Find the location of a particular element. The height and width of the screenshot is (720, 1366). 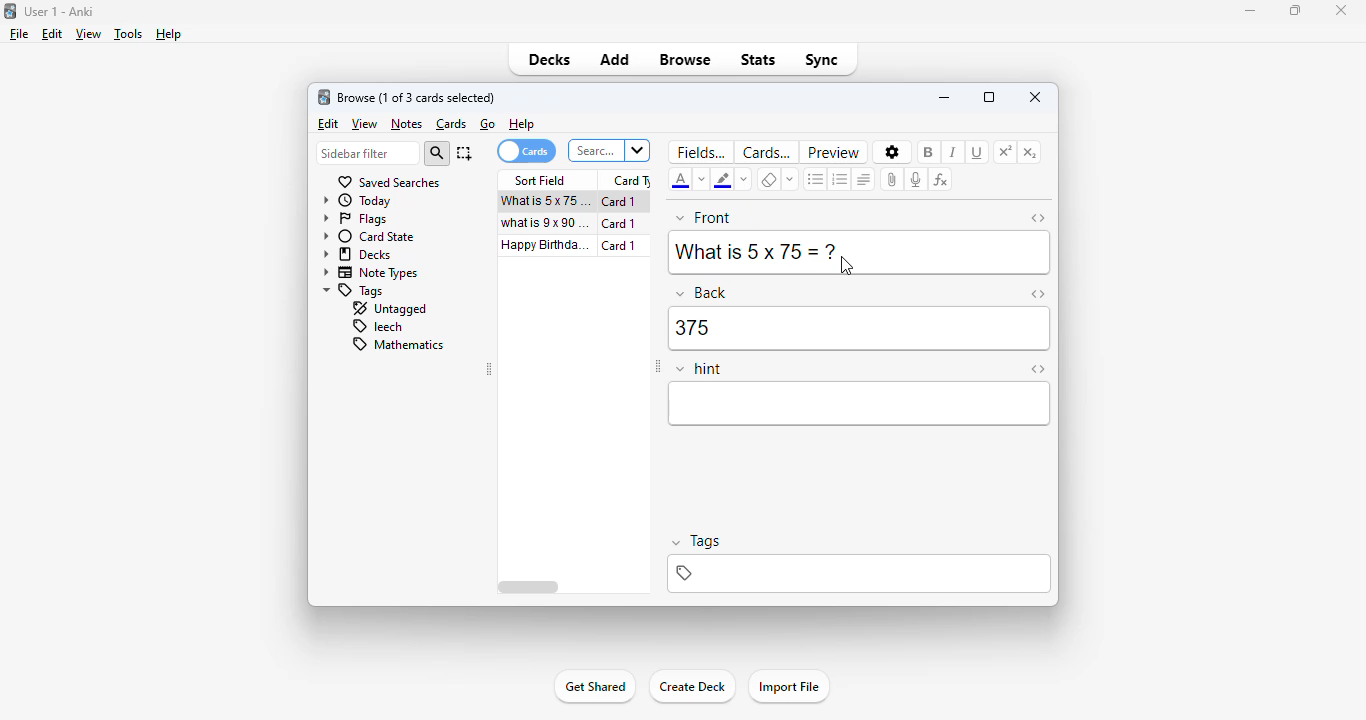

what is 5x75=? is located at coordinates (546, 201).